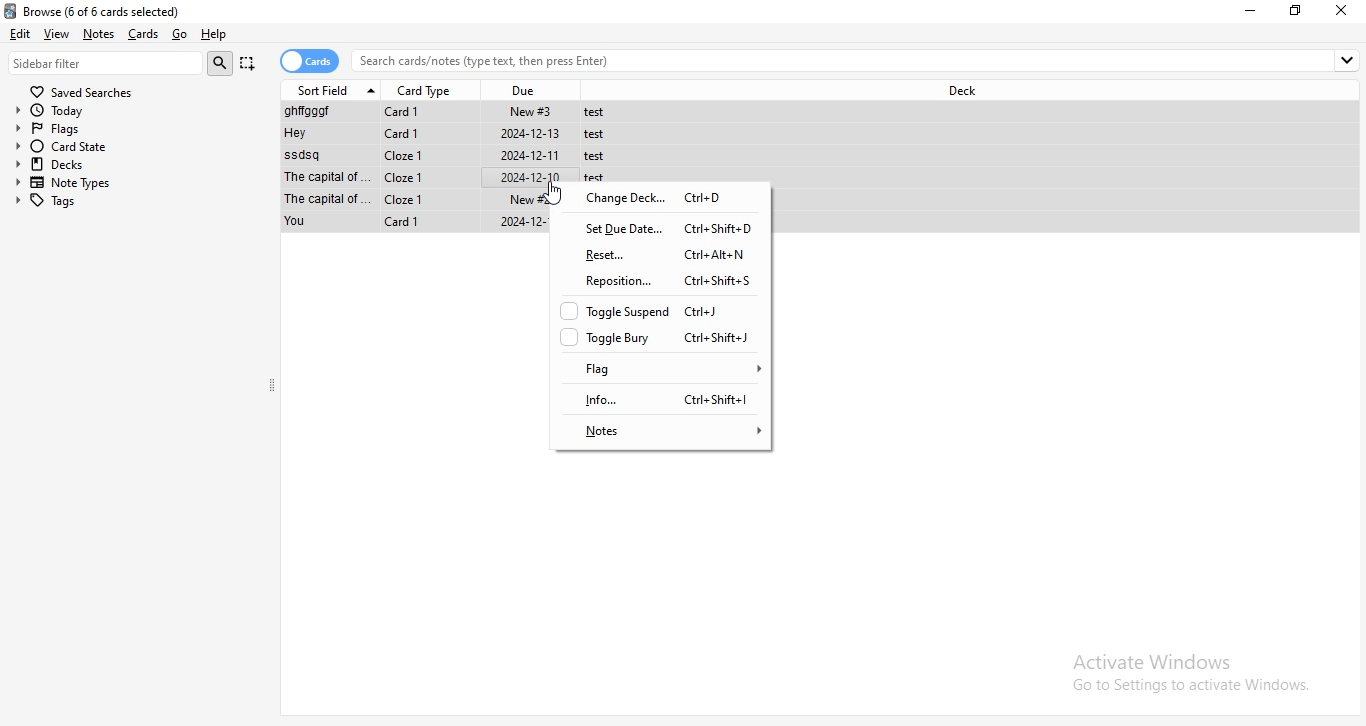 The width and height of the screenshot is (1366, 726). Describe the element at coordinates (664, 282) in the screenshot. I see `reposition` at that location.